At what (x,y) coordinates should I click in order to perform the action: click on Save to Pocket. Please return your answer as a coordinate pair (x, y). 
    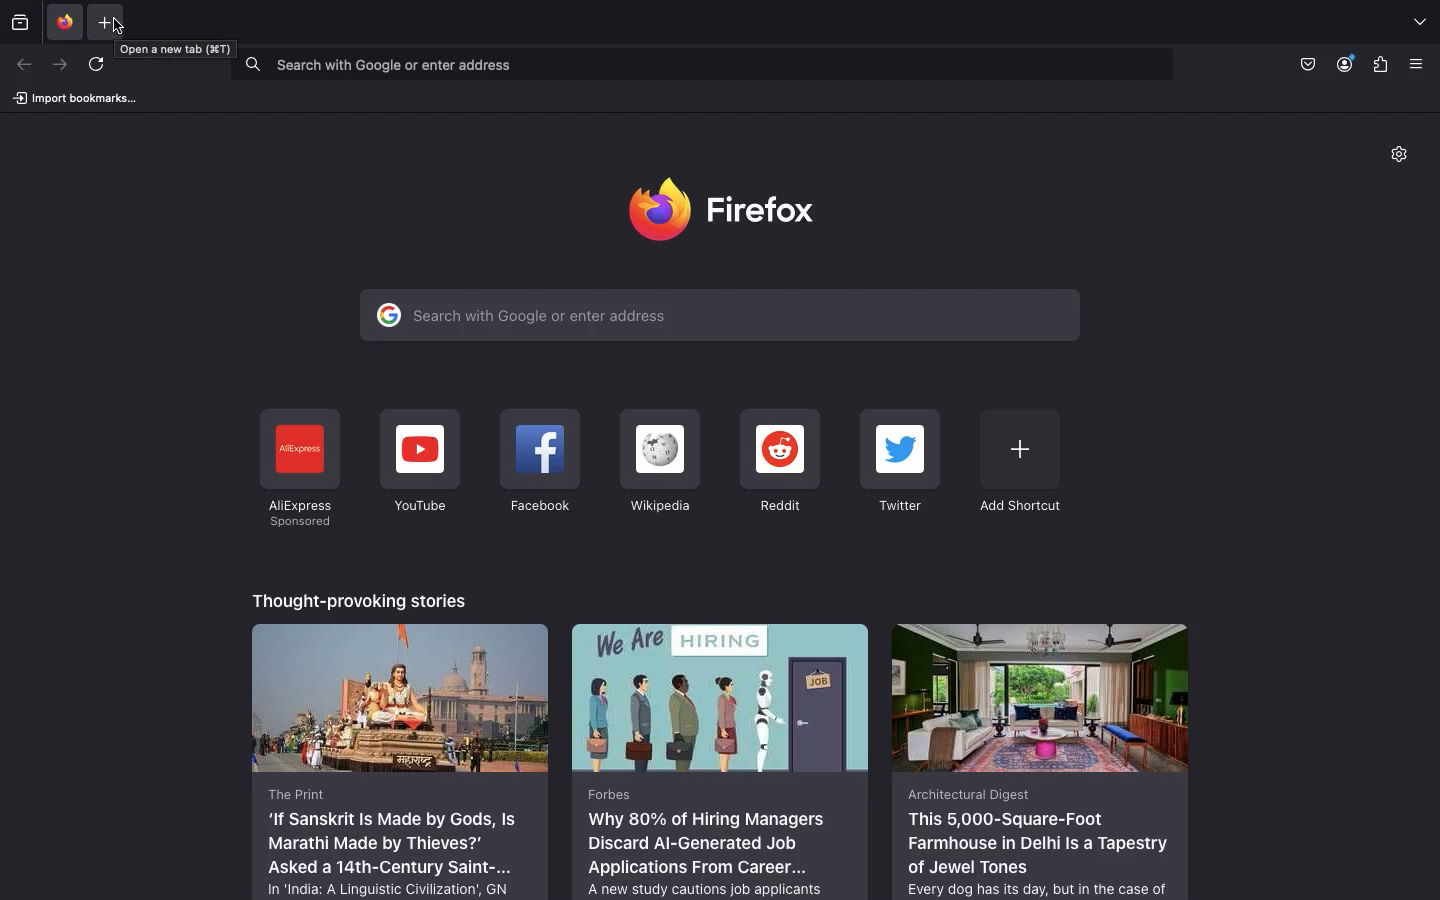
    Looking at the image, I should click on (1306, 63).